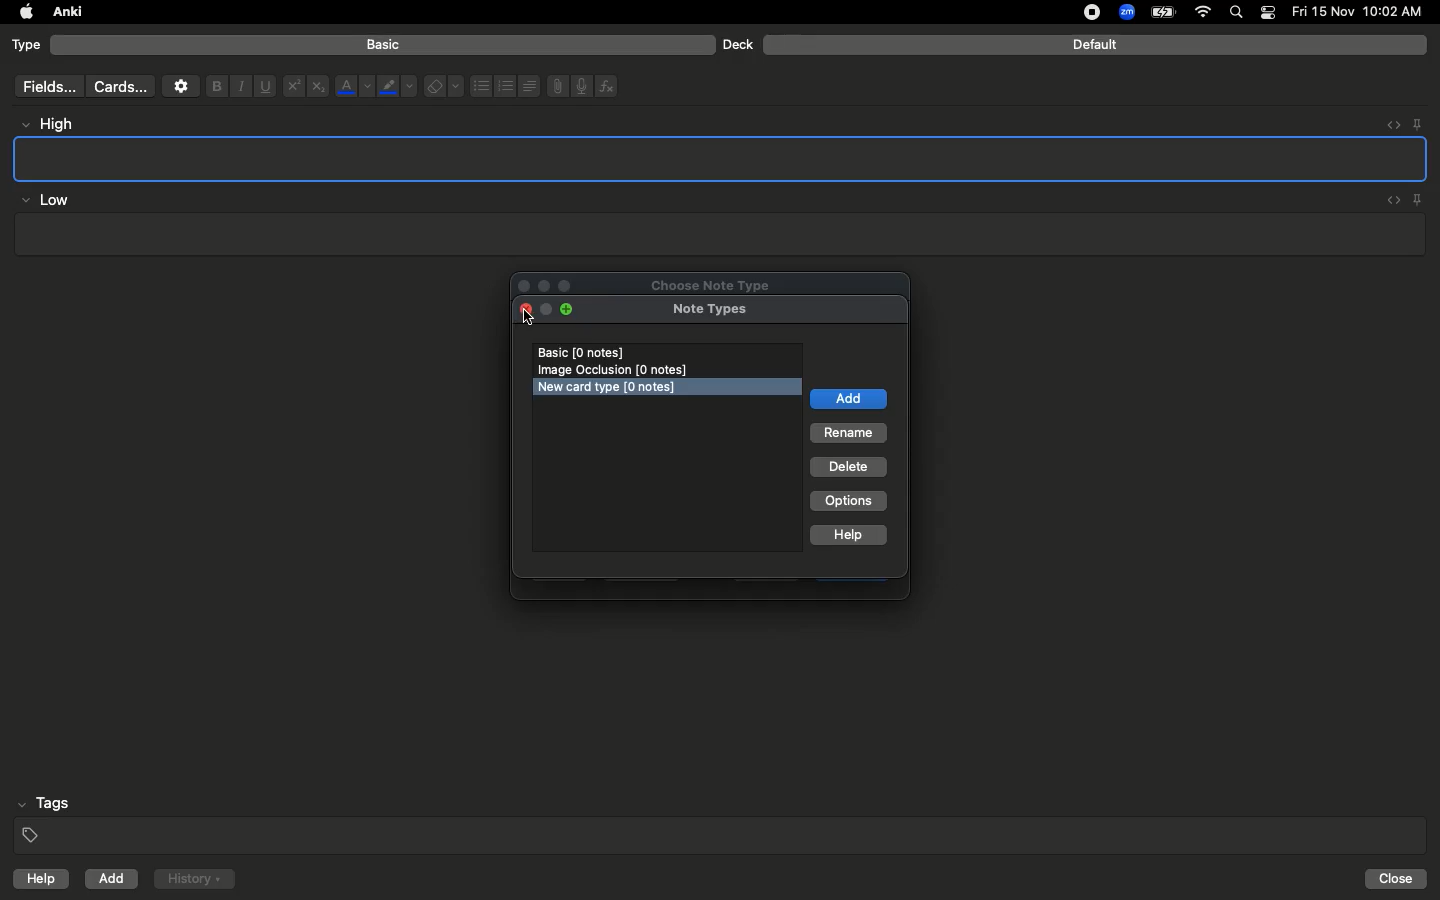 The height and width of the screenshot is (900, 1440). What do you see at coordinates (1205, 13) in the screenshot?
I see `Internet` at bounding box center [1205, 13].